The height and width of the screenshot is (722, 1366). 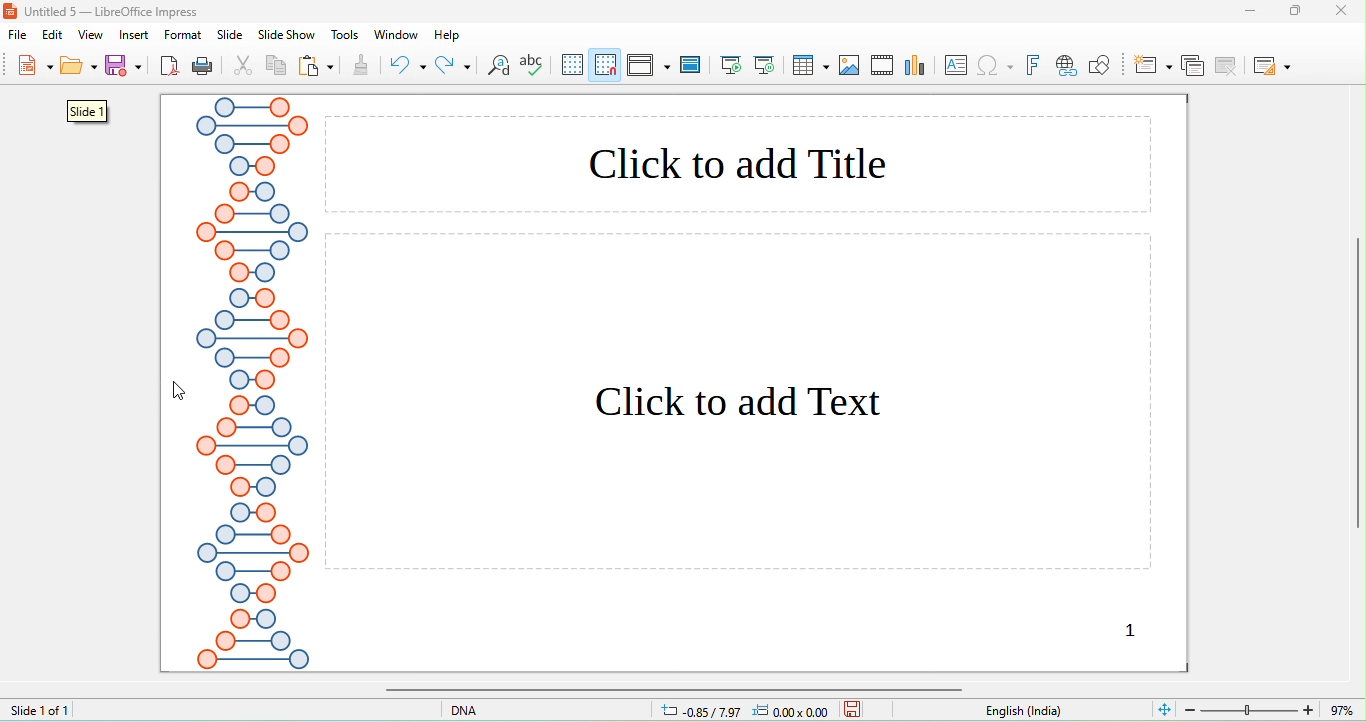 What do you see at coordinates (105, 11) in the screenshot?
I see `title` at bounding box center [105, 11].